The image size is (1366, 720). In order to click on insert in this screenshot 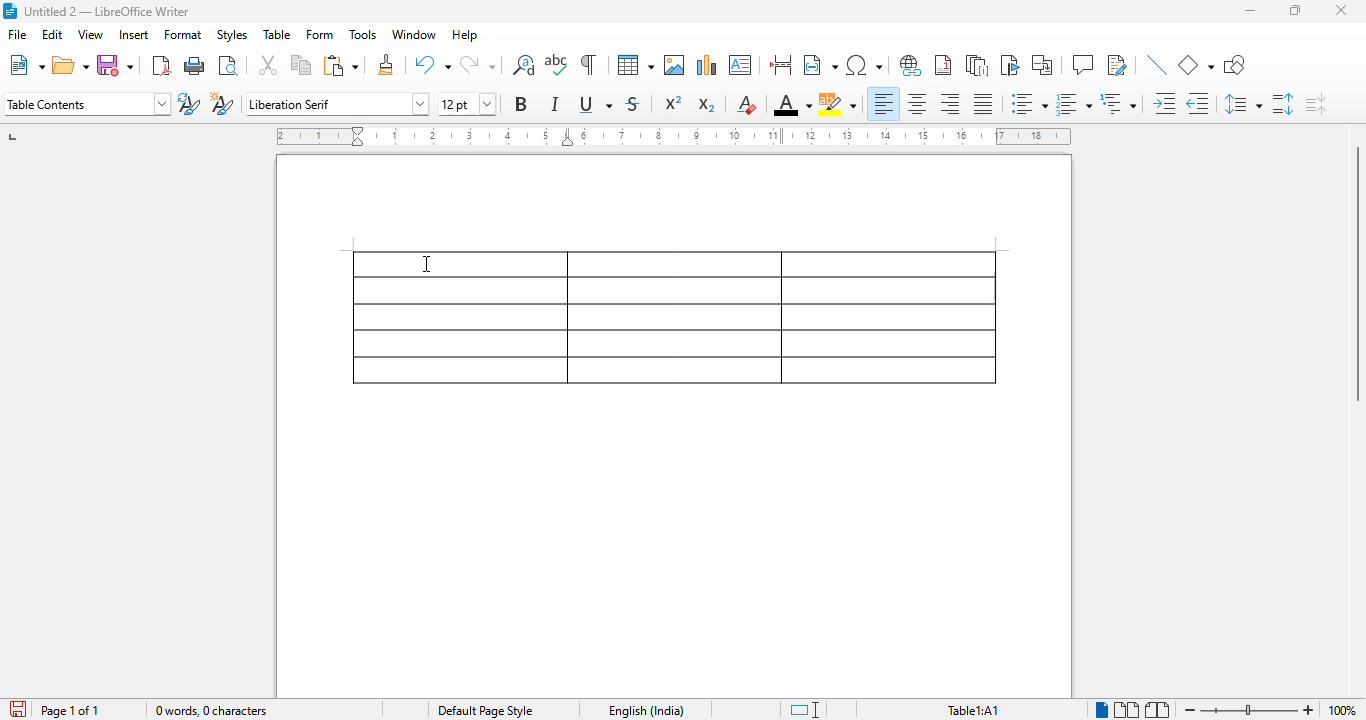, I will do `click(135, 35)`.